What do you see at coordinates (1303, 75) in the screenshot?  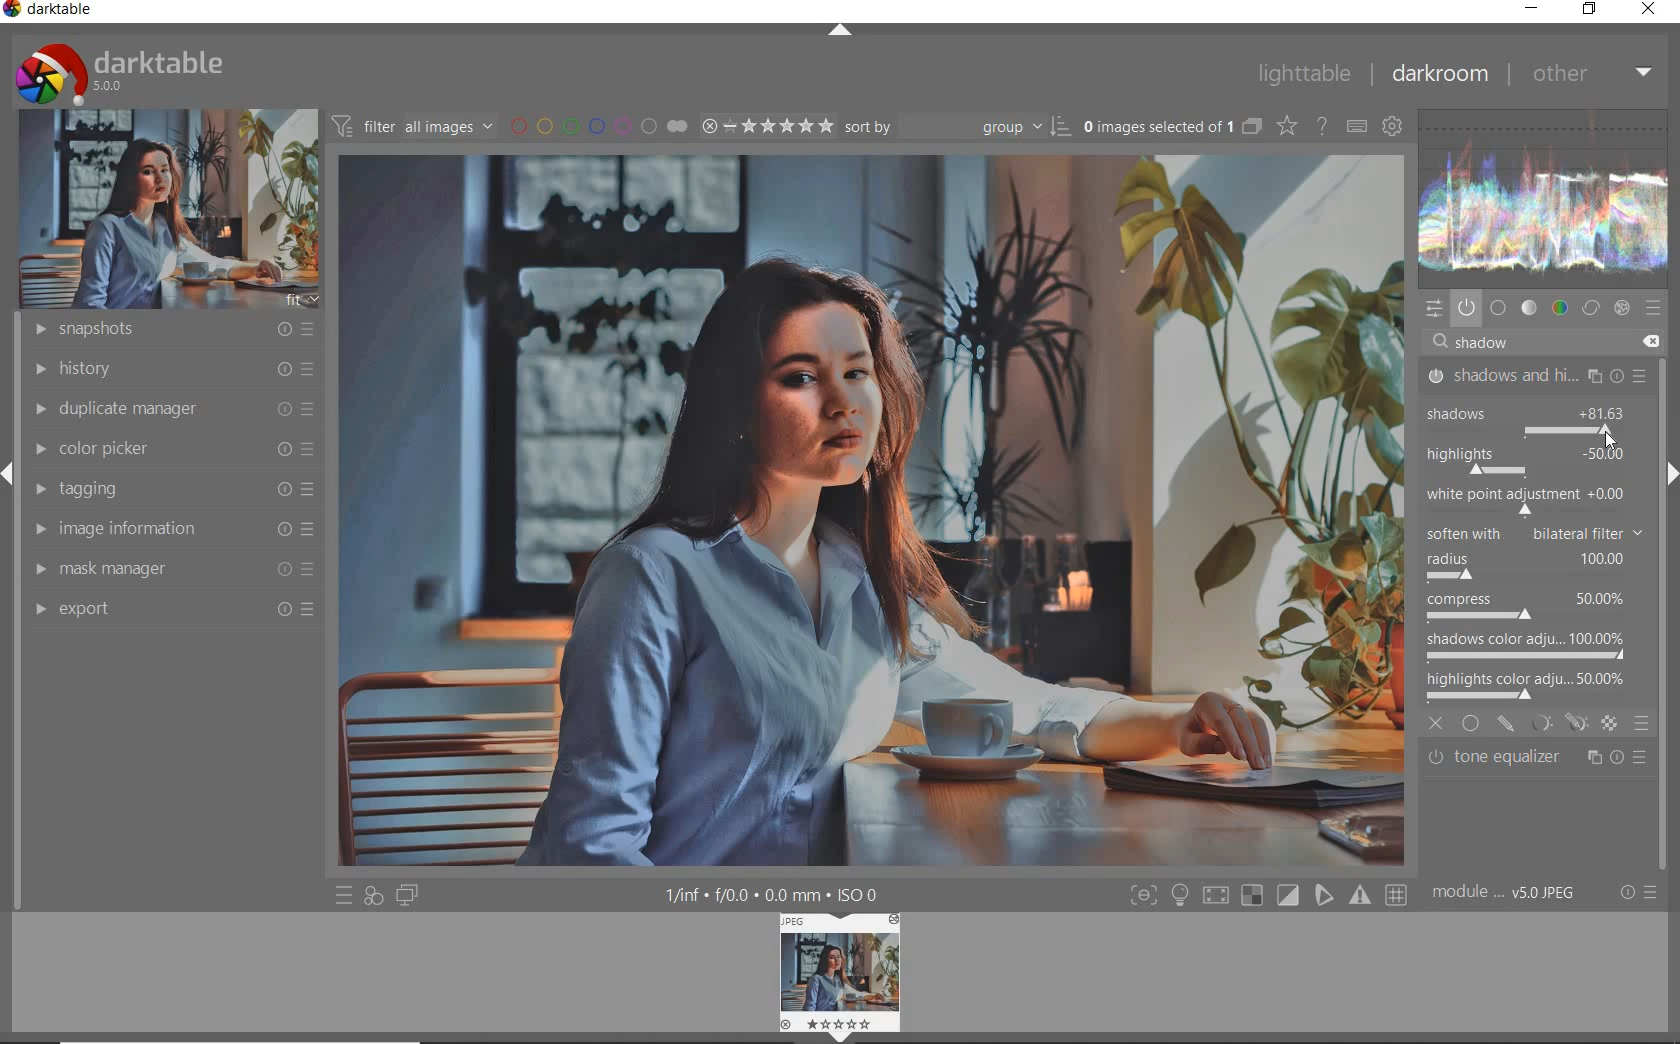 I see `lighttable` at bounding box center [1303, 75].